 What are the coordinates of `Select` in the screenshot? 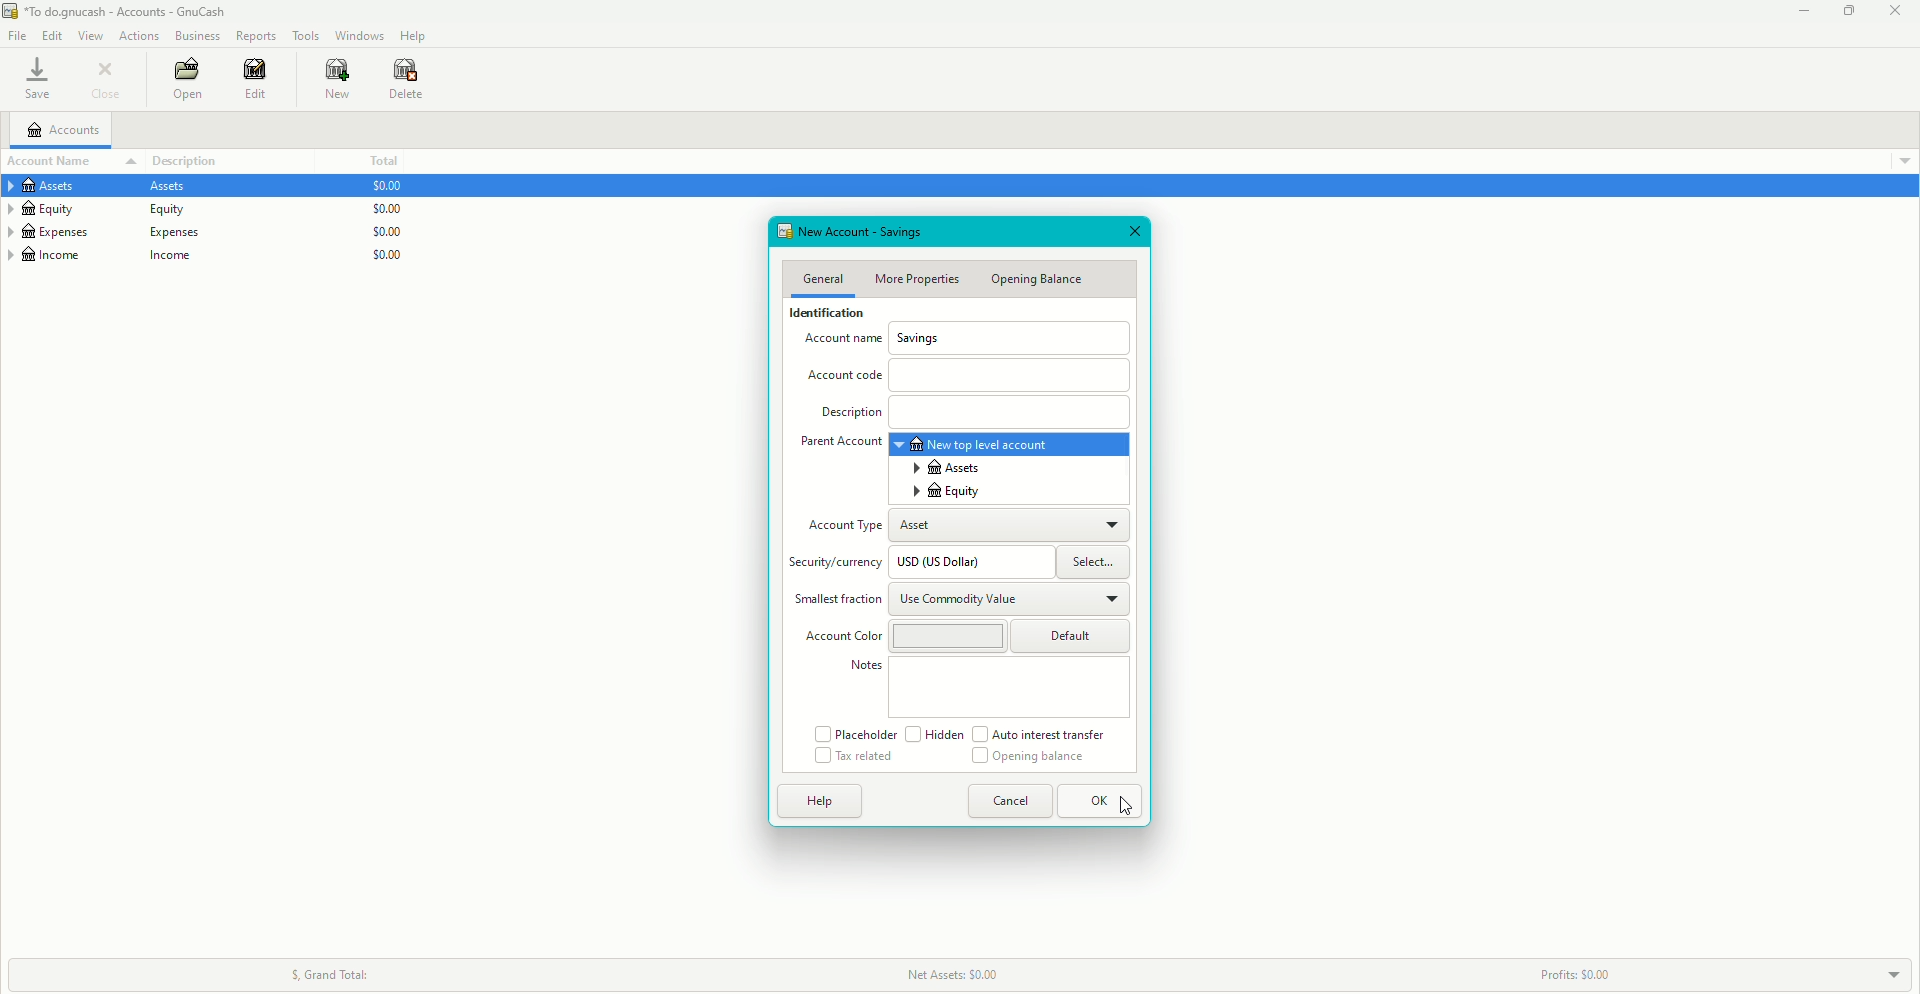 It's located at (1096, 563).